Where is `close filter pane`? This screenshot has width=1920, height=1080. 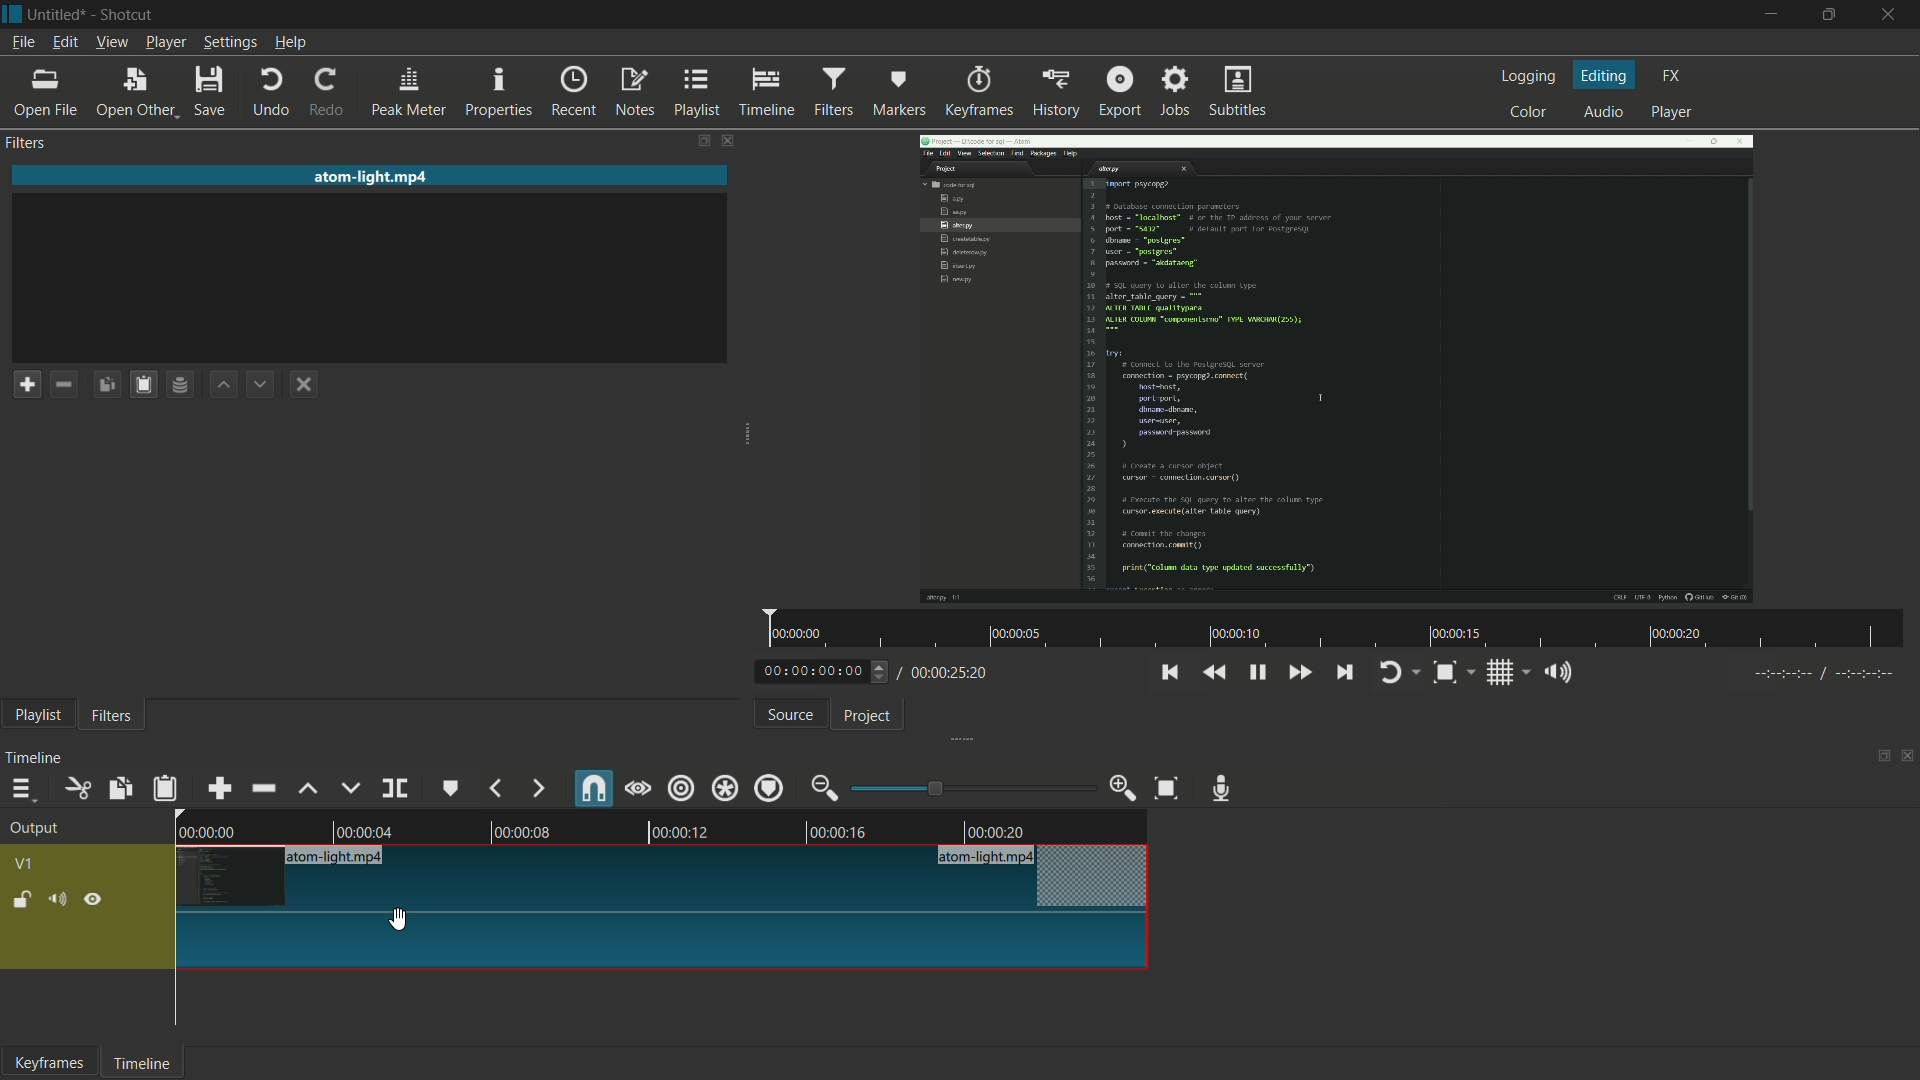
close filter pane is located at coordinates (725, 141).